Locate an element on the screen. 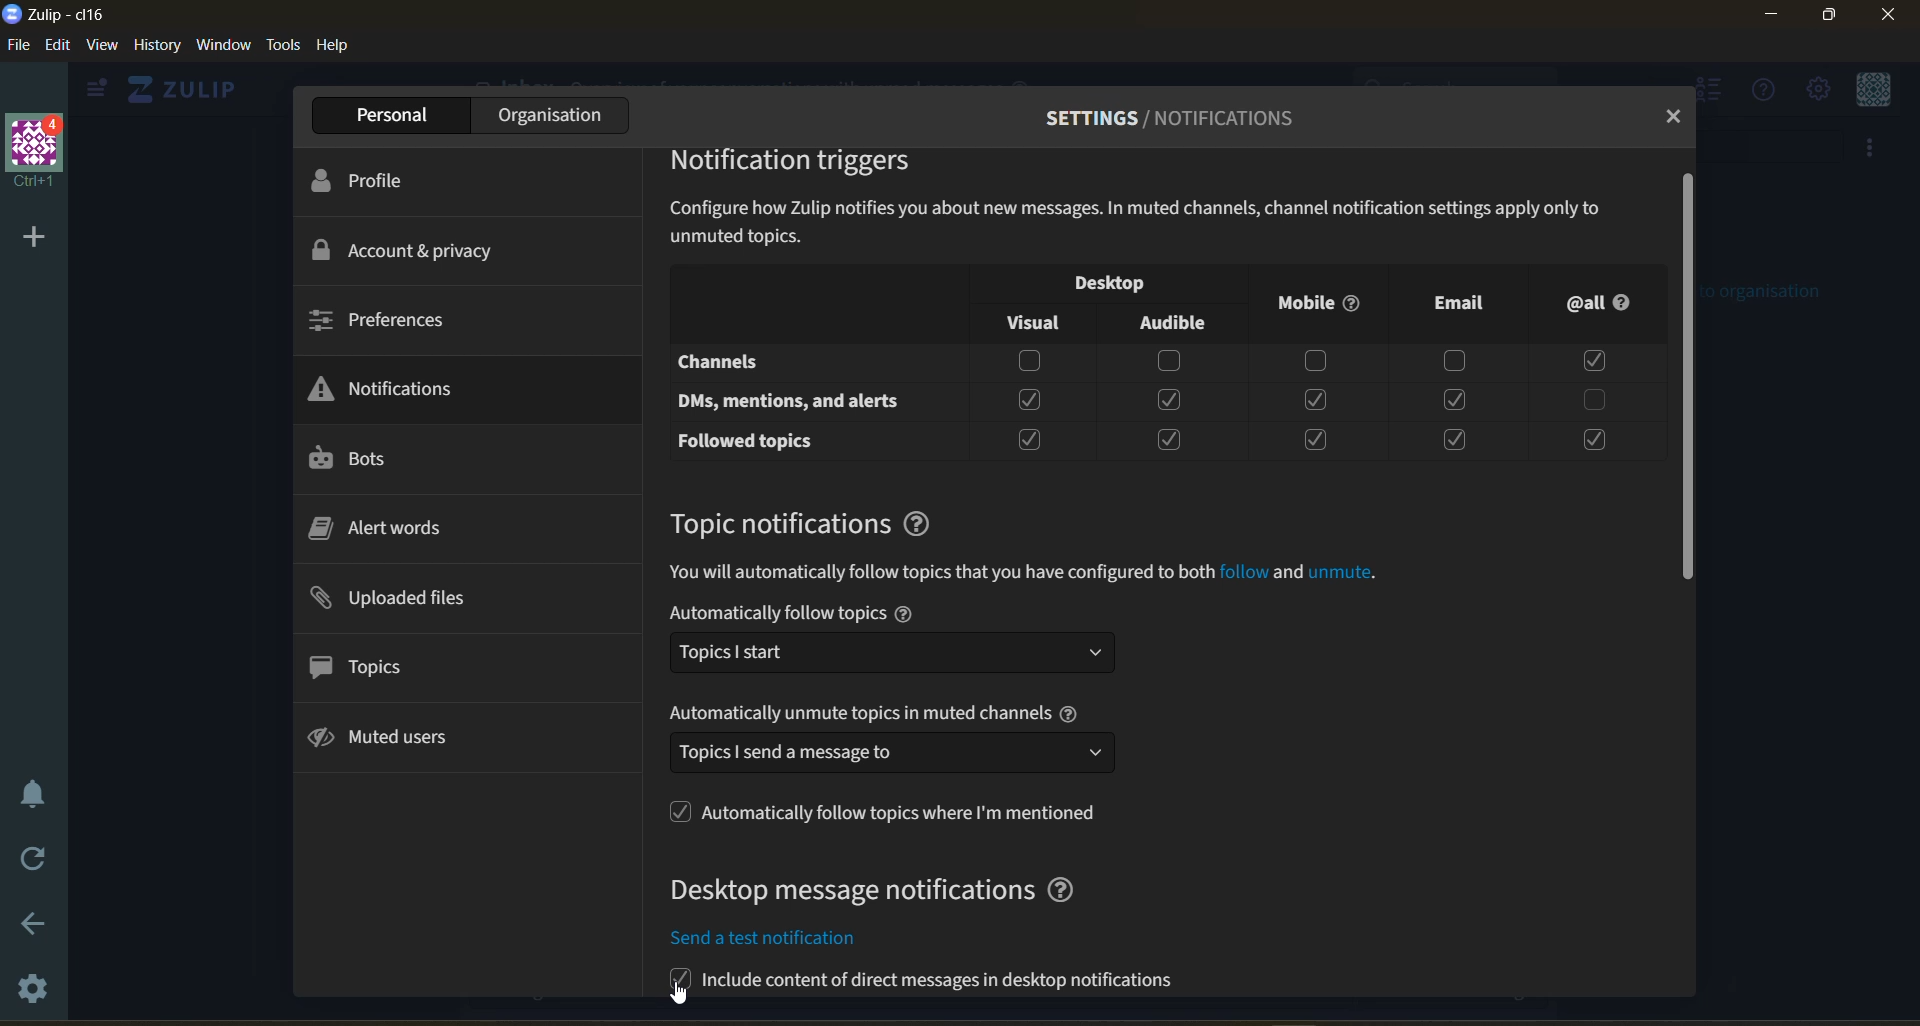  go back is located at coordinates (34, 922).